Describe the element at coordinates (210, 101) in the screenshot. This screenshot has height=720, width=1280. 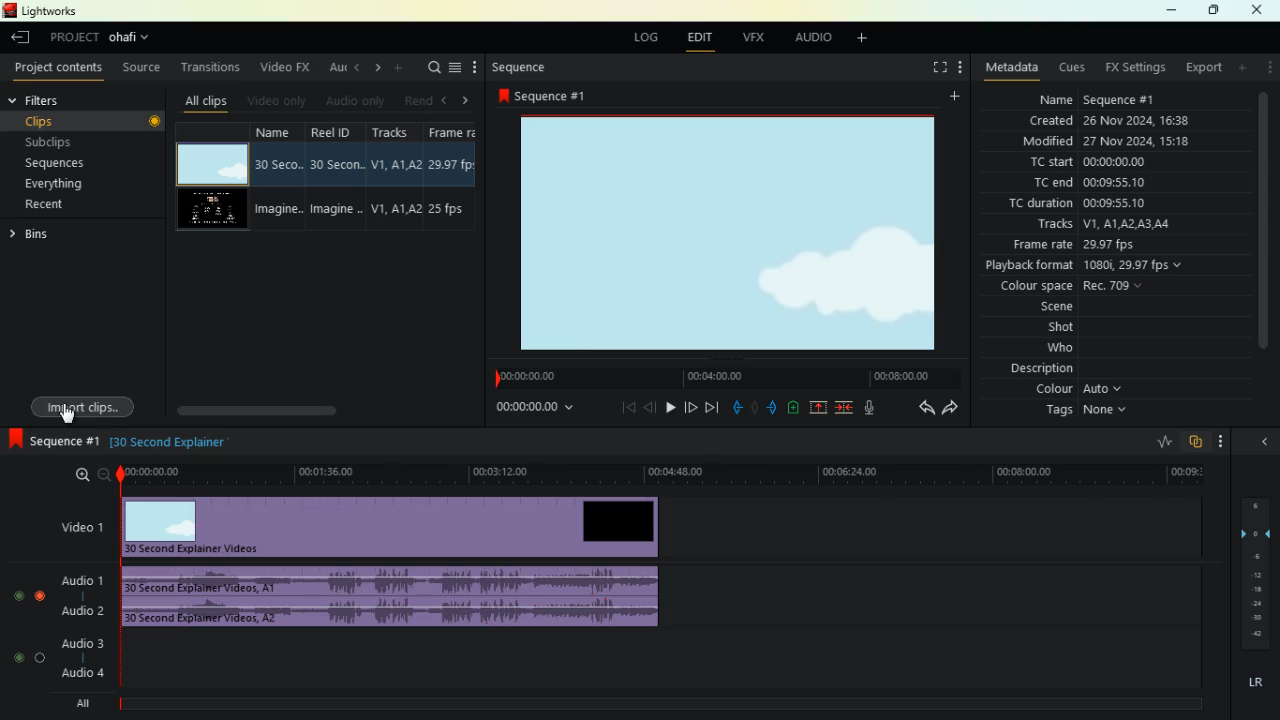
I see `all clips` at that location.